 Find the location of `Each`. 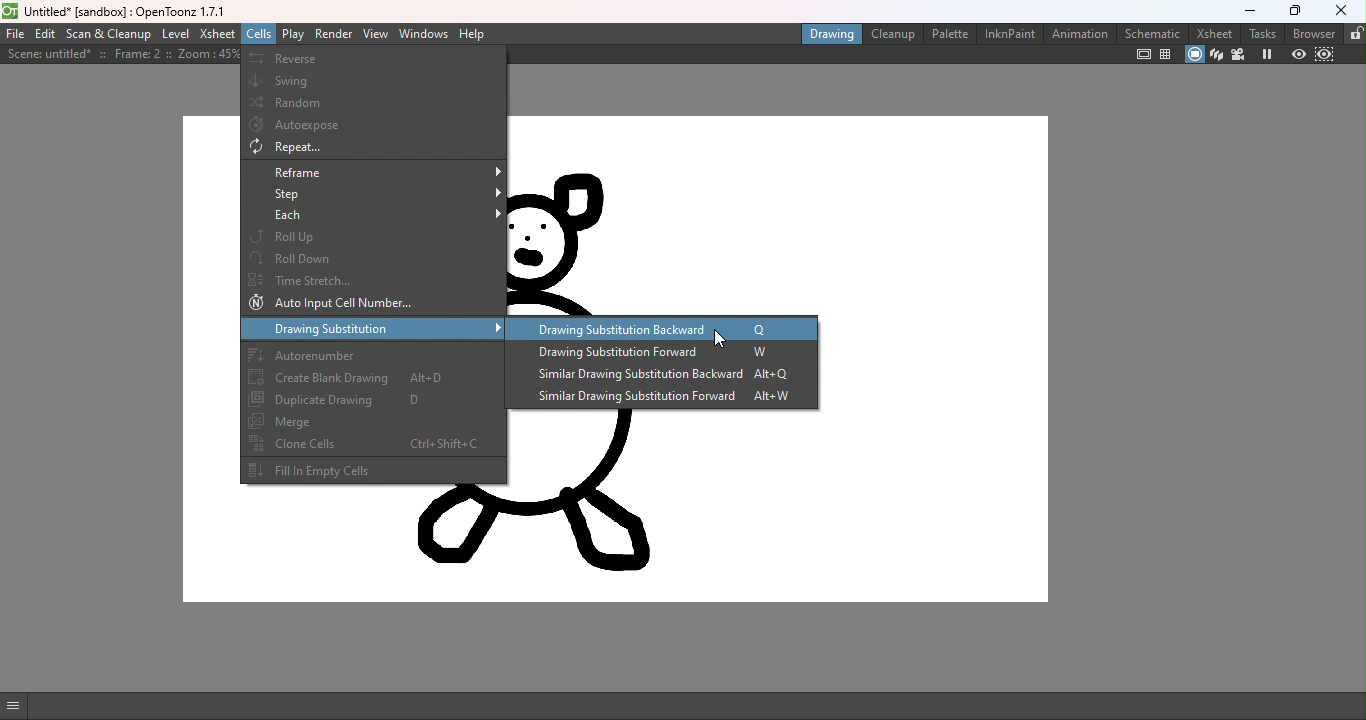

Each is located at coordinates (375, 217).